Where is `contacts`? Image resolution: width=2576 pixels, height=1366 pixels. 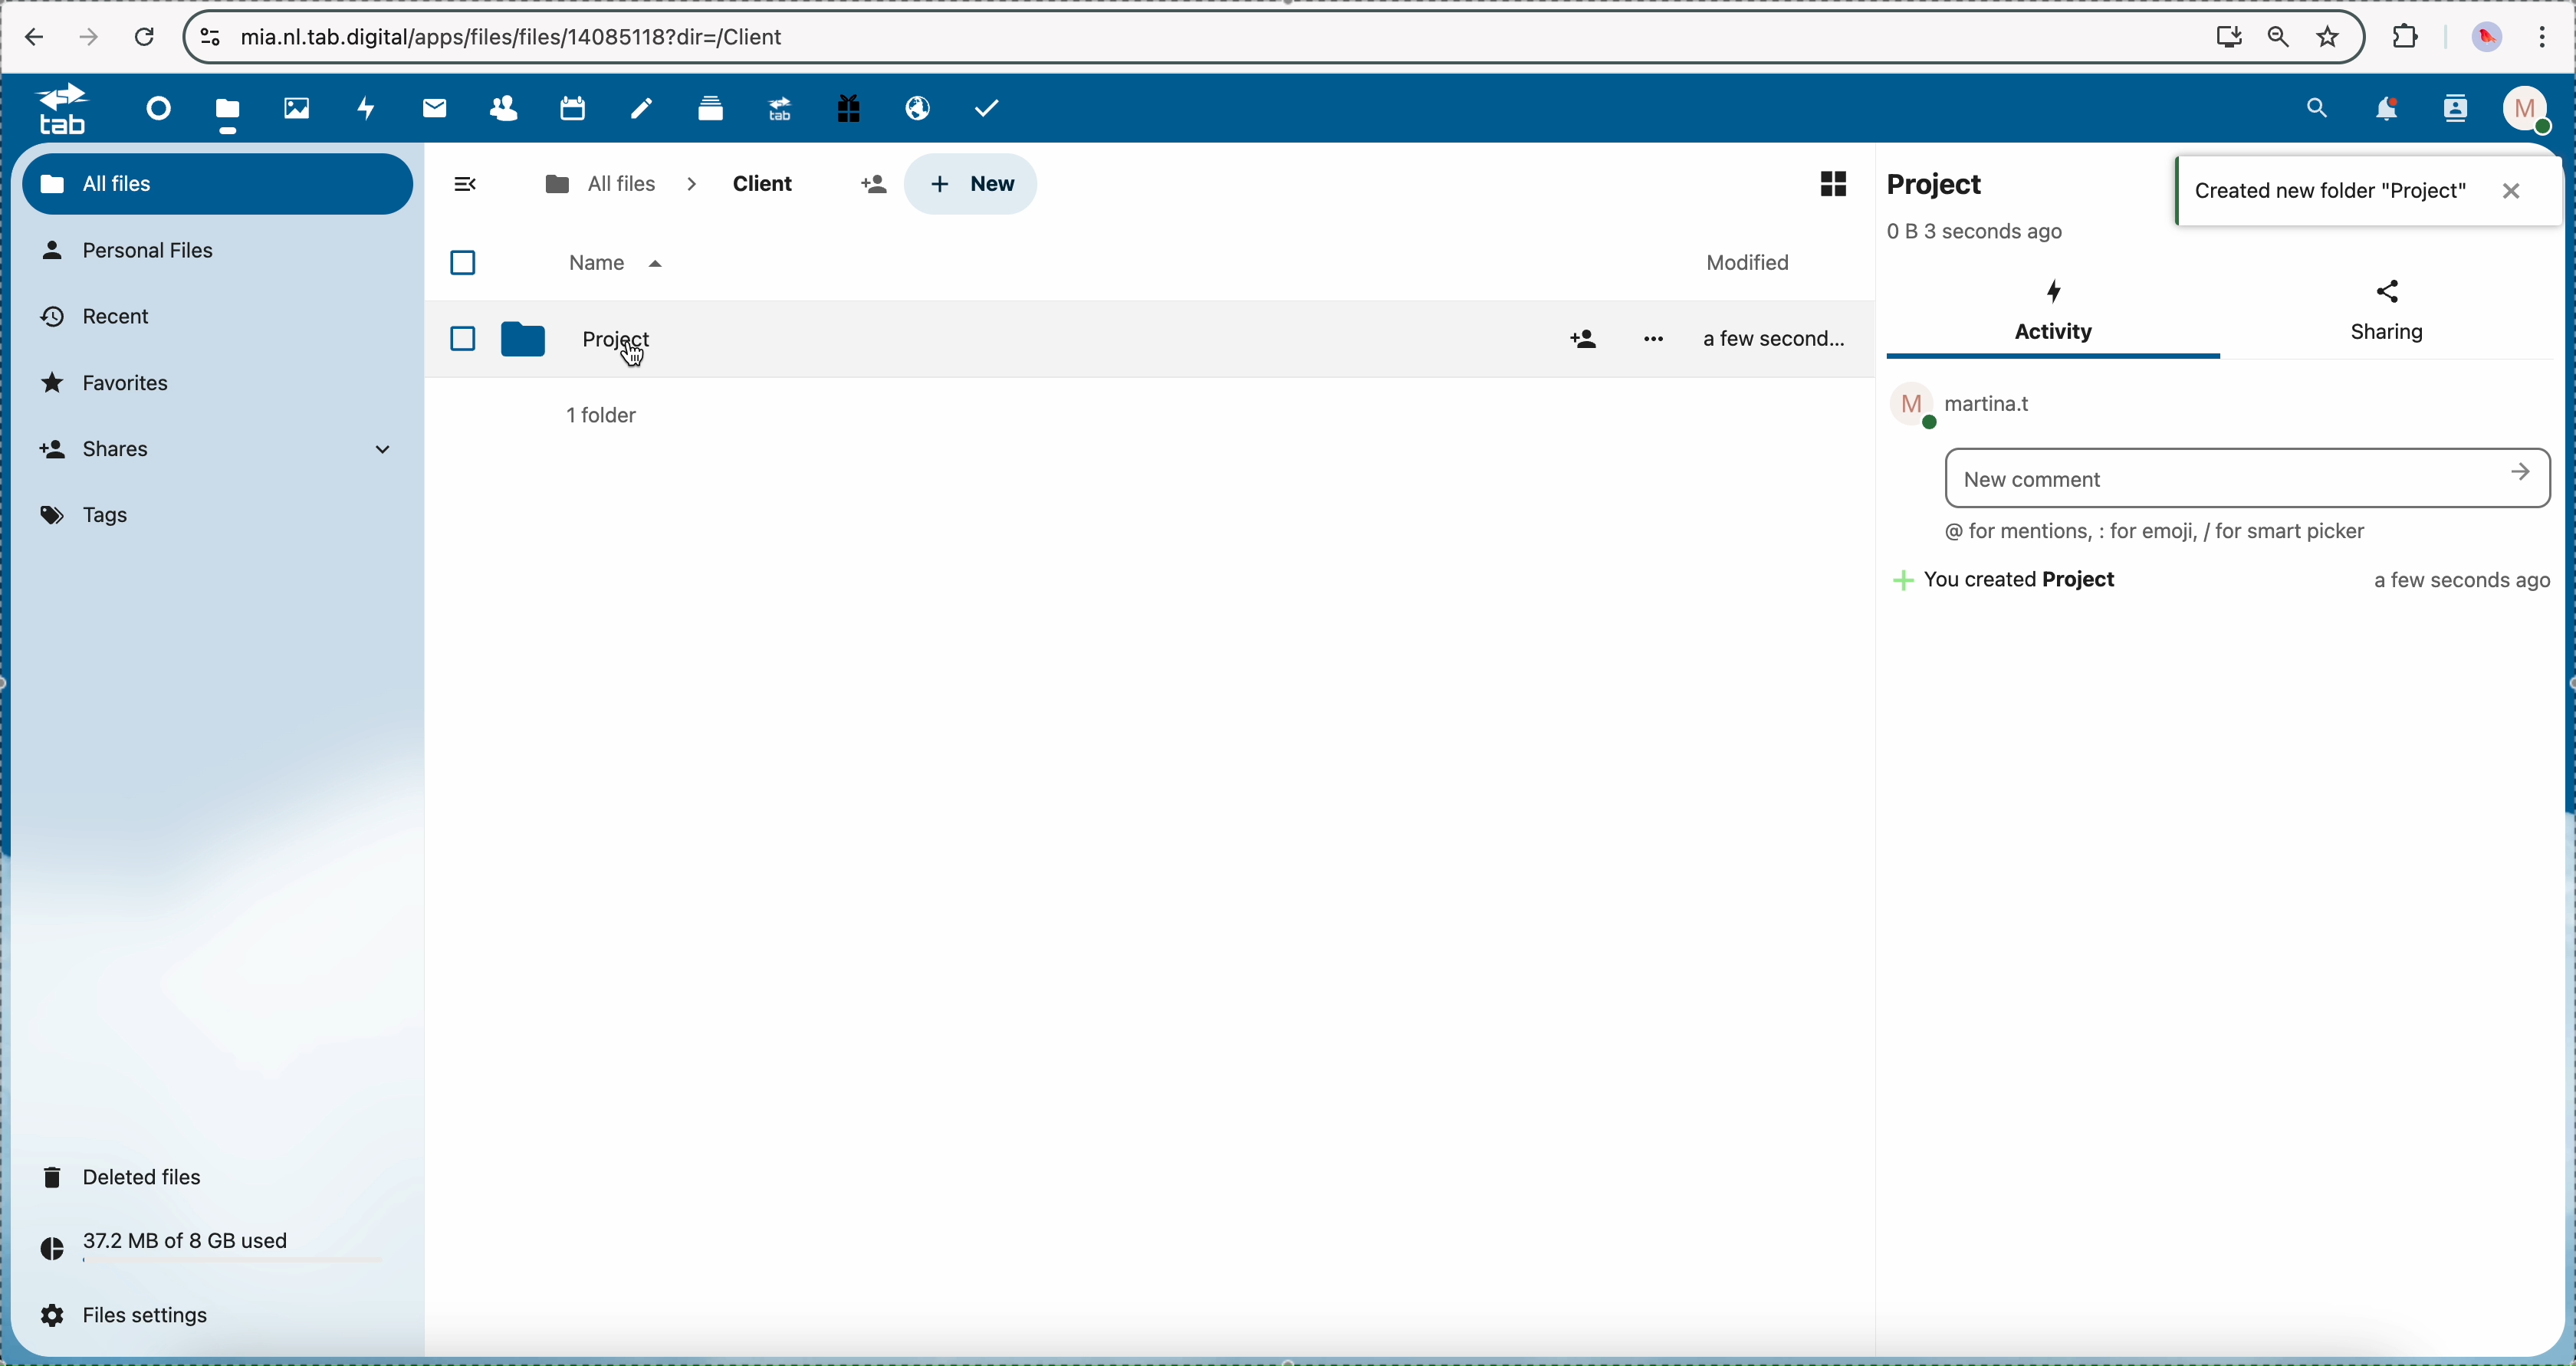
contacts is located at coordinates (2456, 111).